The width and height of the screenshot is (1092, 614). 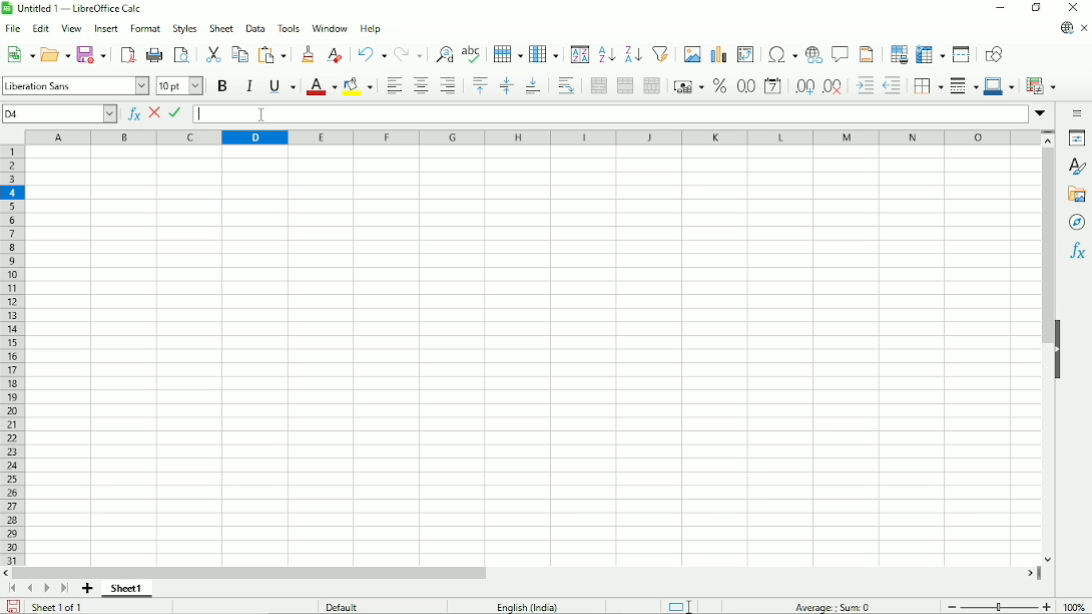 What do you see at coordinates (12, 354) in the screenshot?
I see `Row headings` at bounding box center [12, 354].